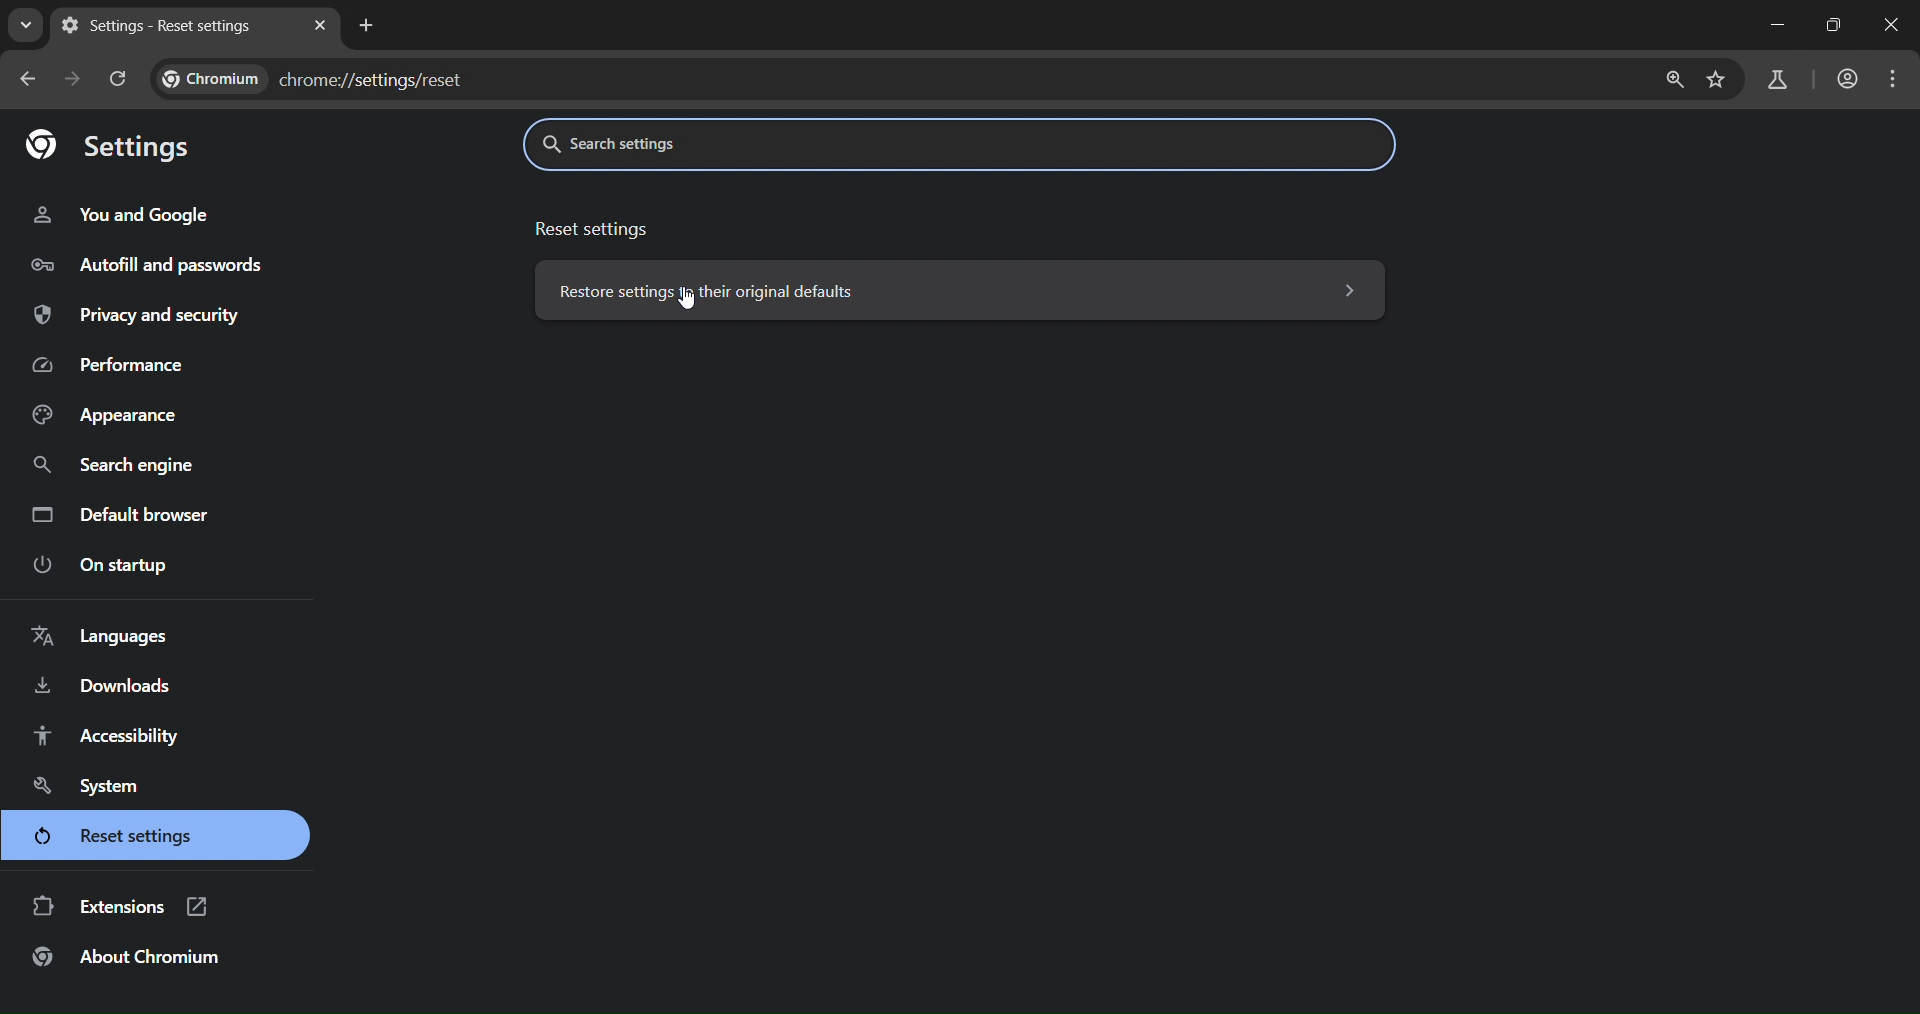  I want to click on languages, so click(104, 634).